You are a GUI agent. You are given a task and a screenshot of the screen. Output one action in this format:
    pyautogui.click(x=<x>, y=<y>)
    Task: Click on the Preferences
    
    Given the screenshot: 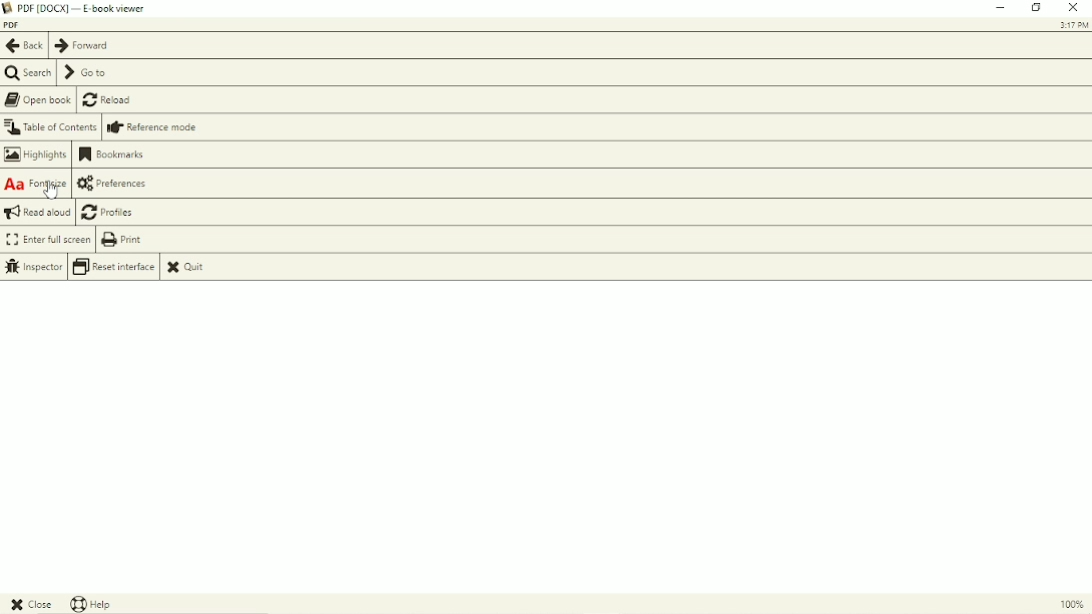 What is the action you would take?
    pyautogui.click(x=121, y=183)
    